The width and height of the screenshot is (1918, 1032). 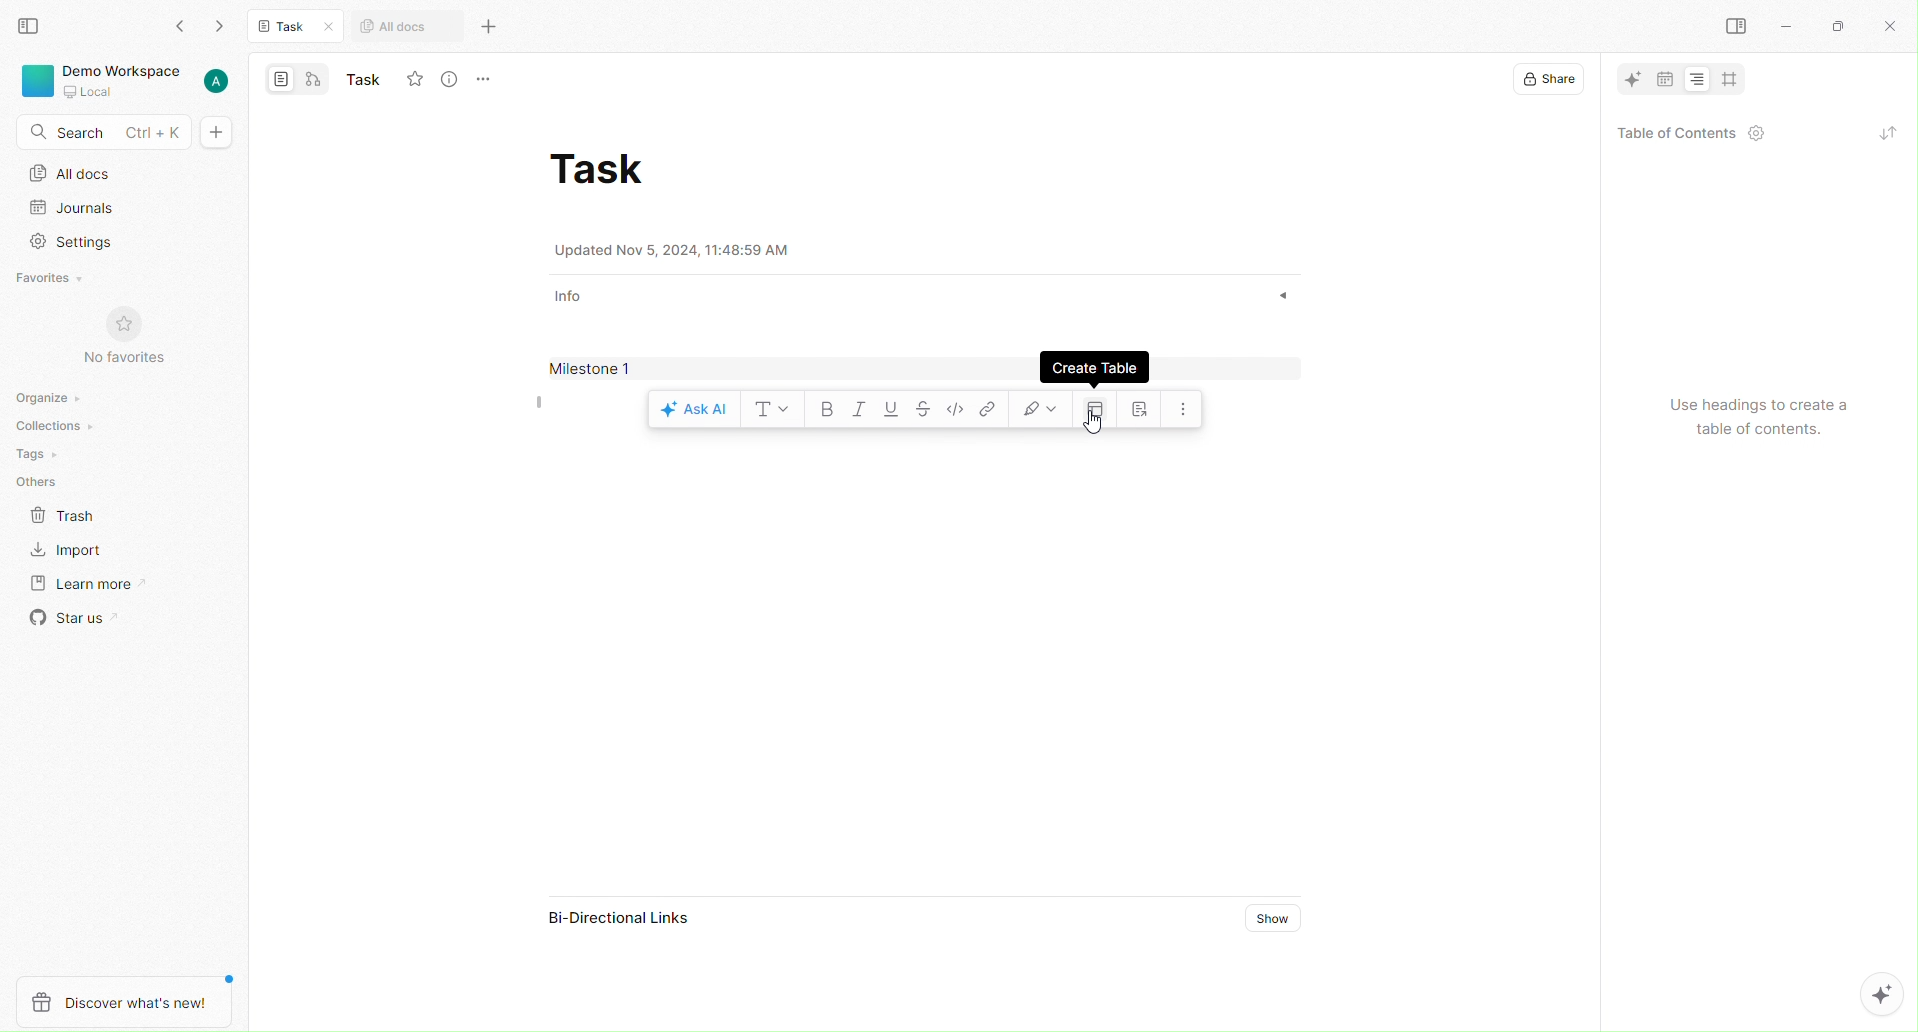 What do you see at coordinates (1789, 25) in the screenshot?
I see `minimize` at bounding box center [1789, 25].